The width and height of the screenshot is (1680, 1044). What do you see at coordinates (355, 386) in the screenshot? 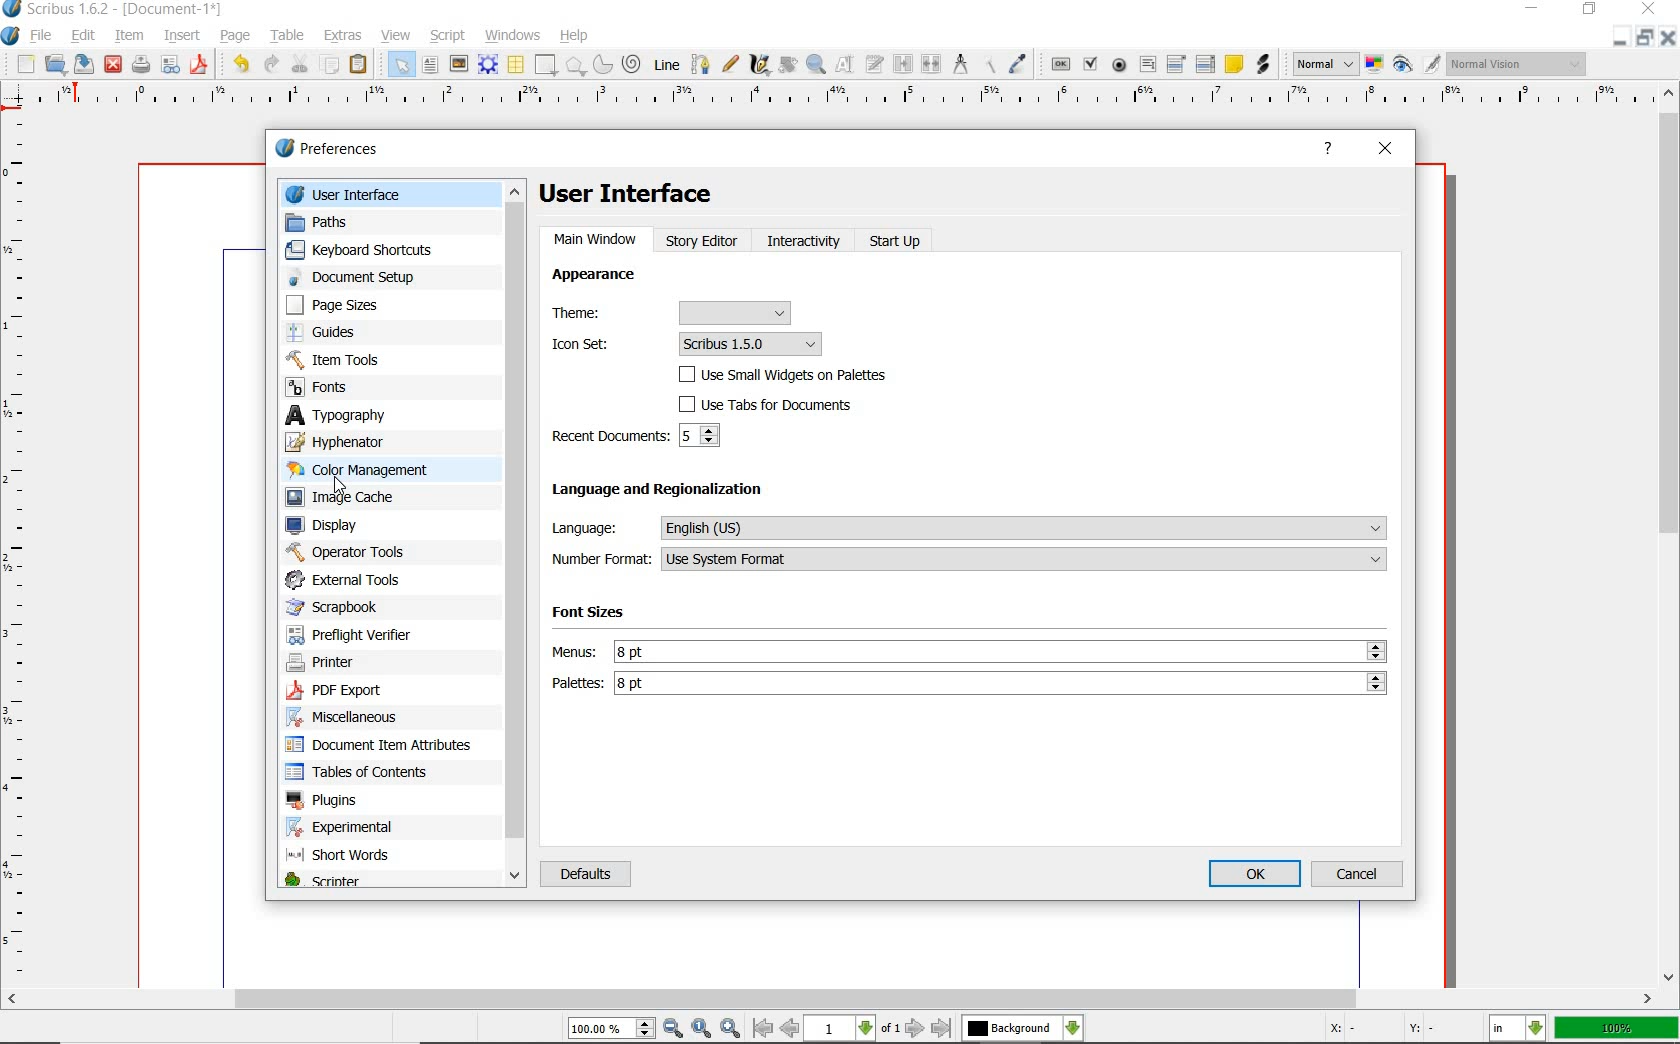
I see `fonts` at bounding box center [355, 386].